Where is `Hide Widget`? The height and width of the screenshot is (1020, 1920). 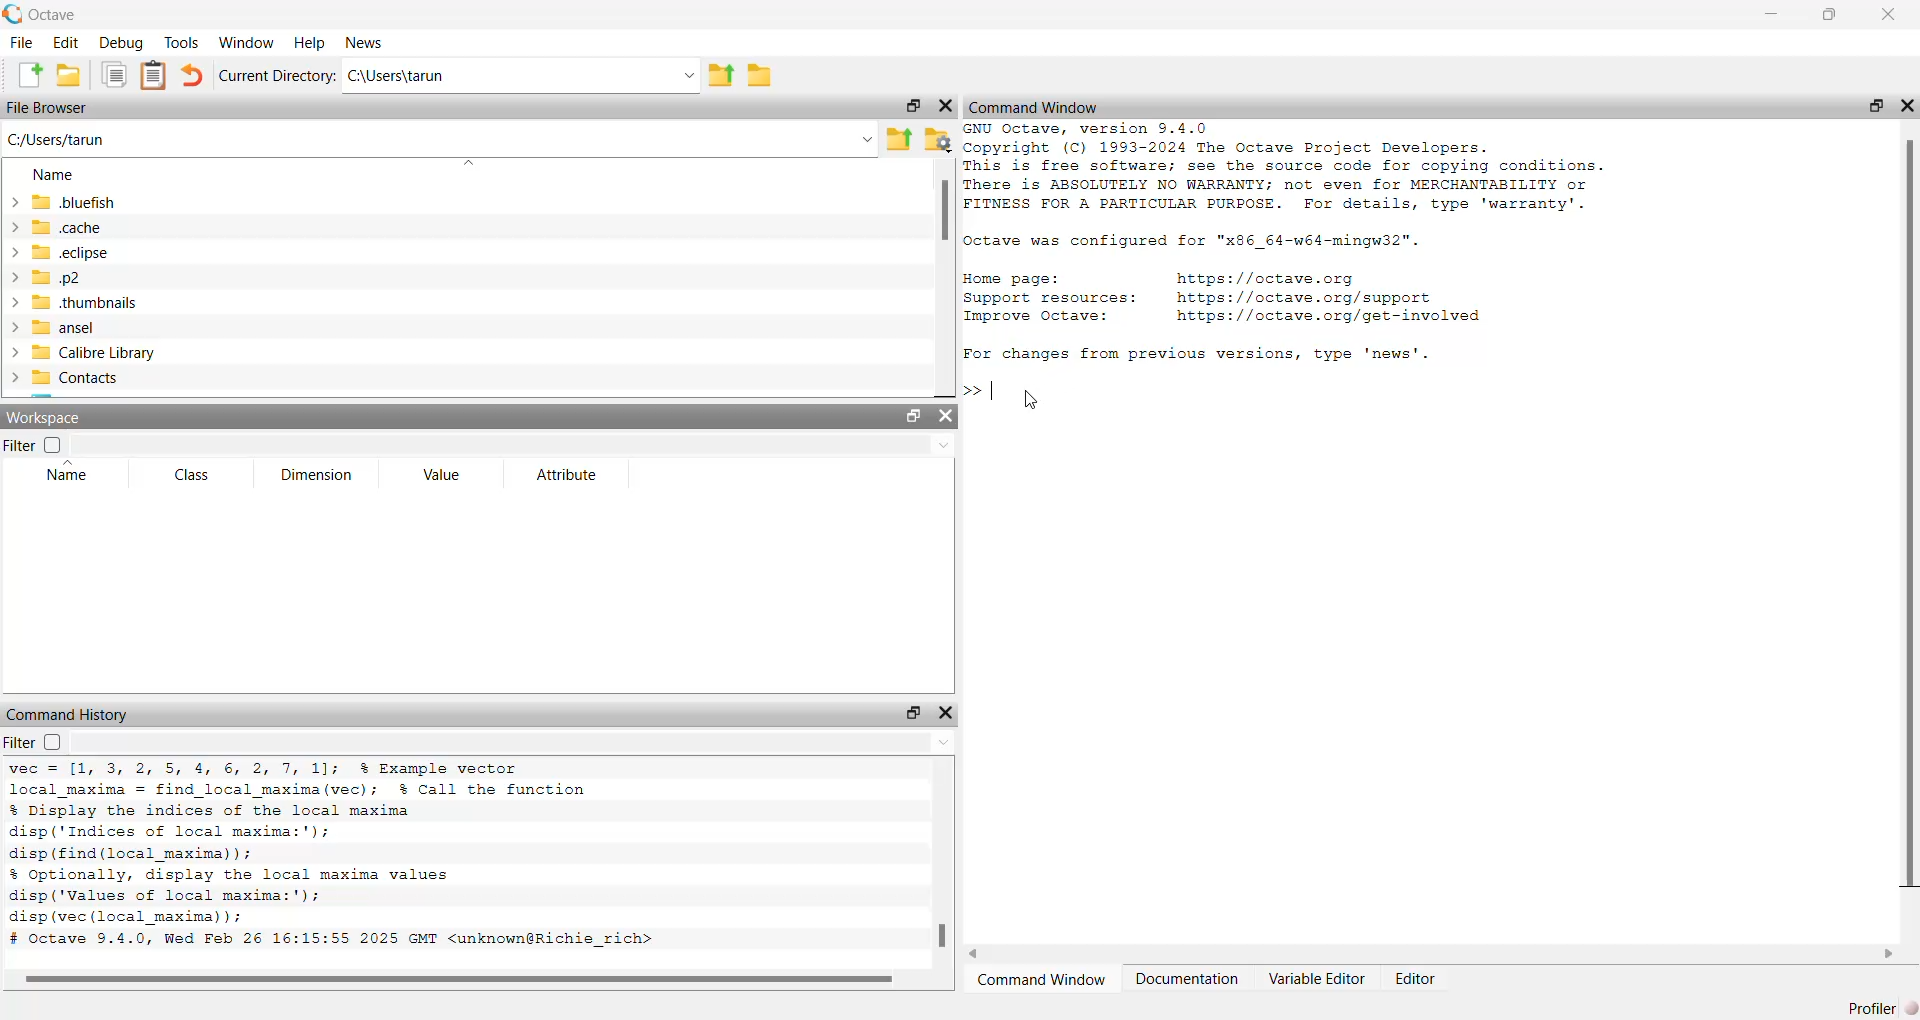 Hide Widget is located at coordinates (1906, 105).